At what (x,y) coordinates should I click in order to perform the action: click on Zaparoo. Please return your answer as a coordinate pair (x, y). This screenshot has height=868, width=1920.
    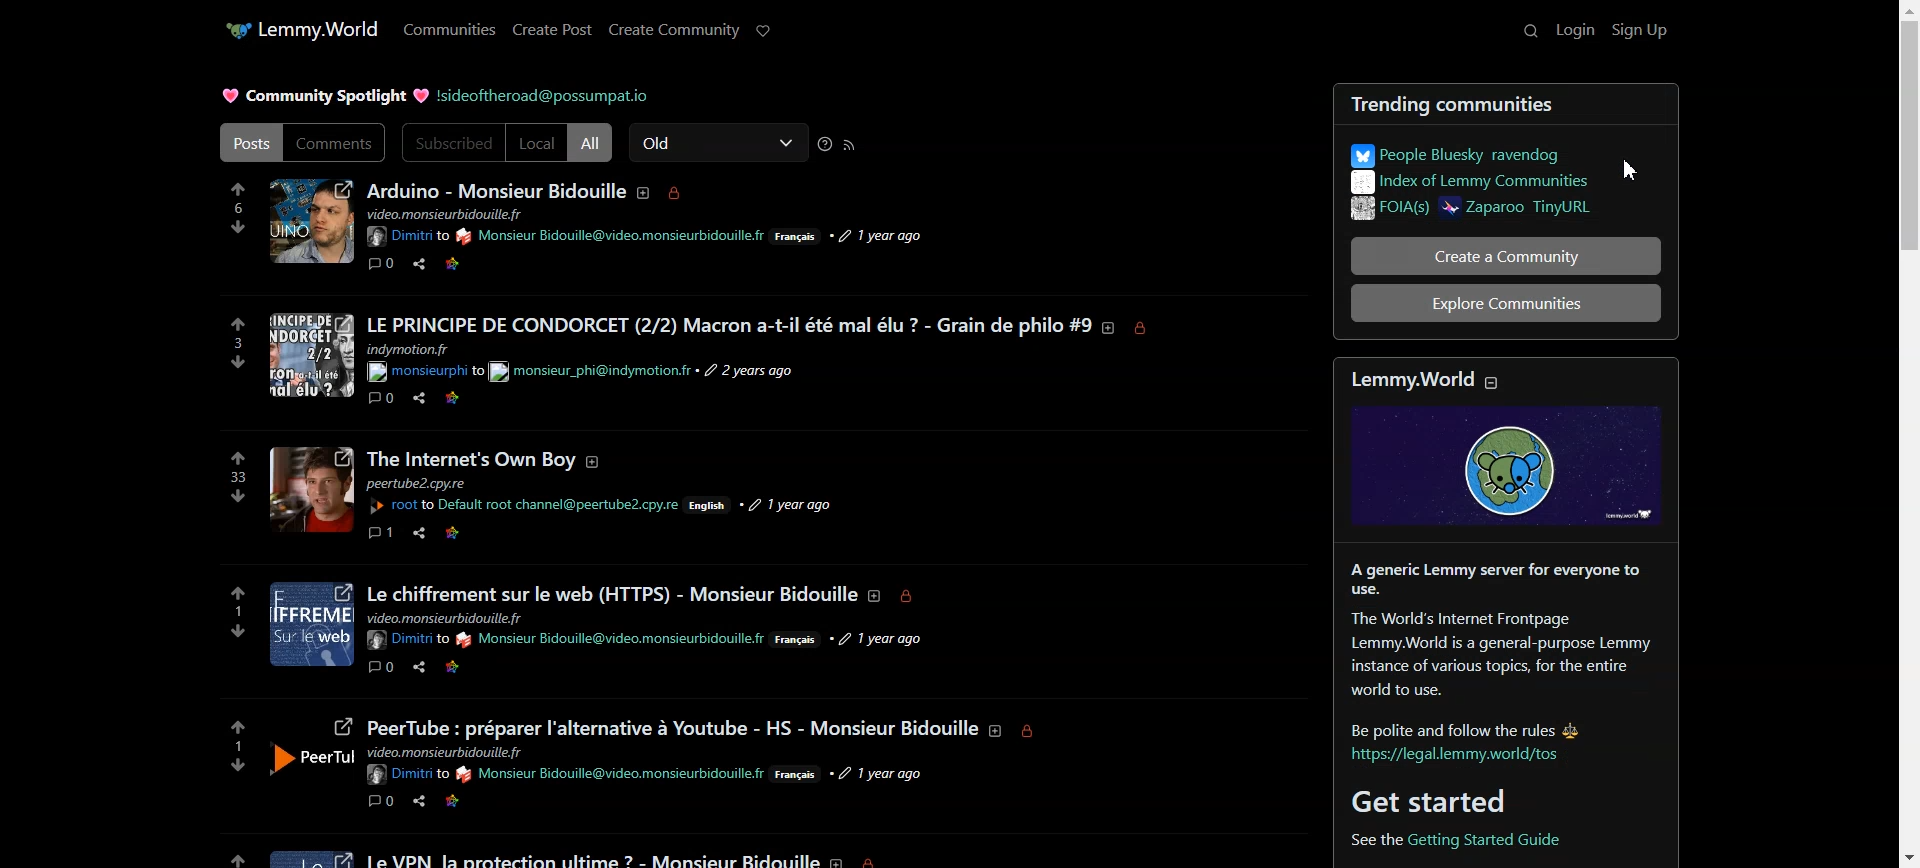
    Looking at the image, I should click on (1524, 212).